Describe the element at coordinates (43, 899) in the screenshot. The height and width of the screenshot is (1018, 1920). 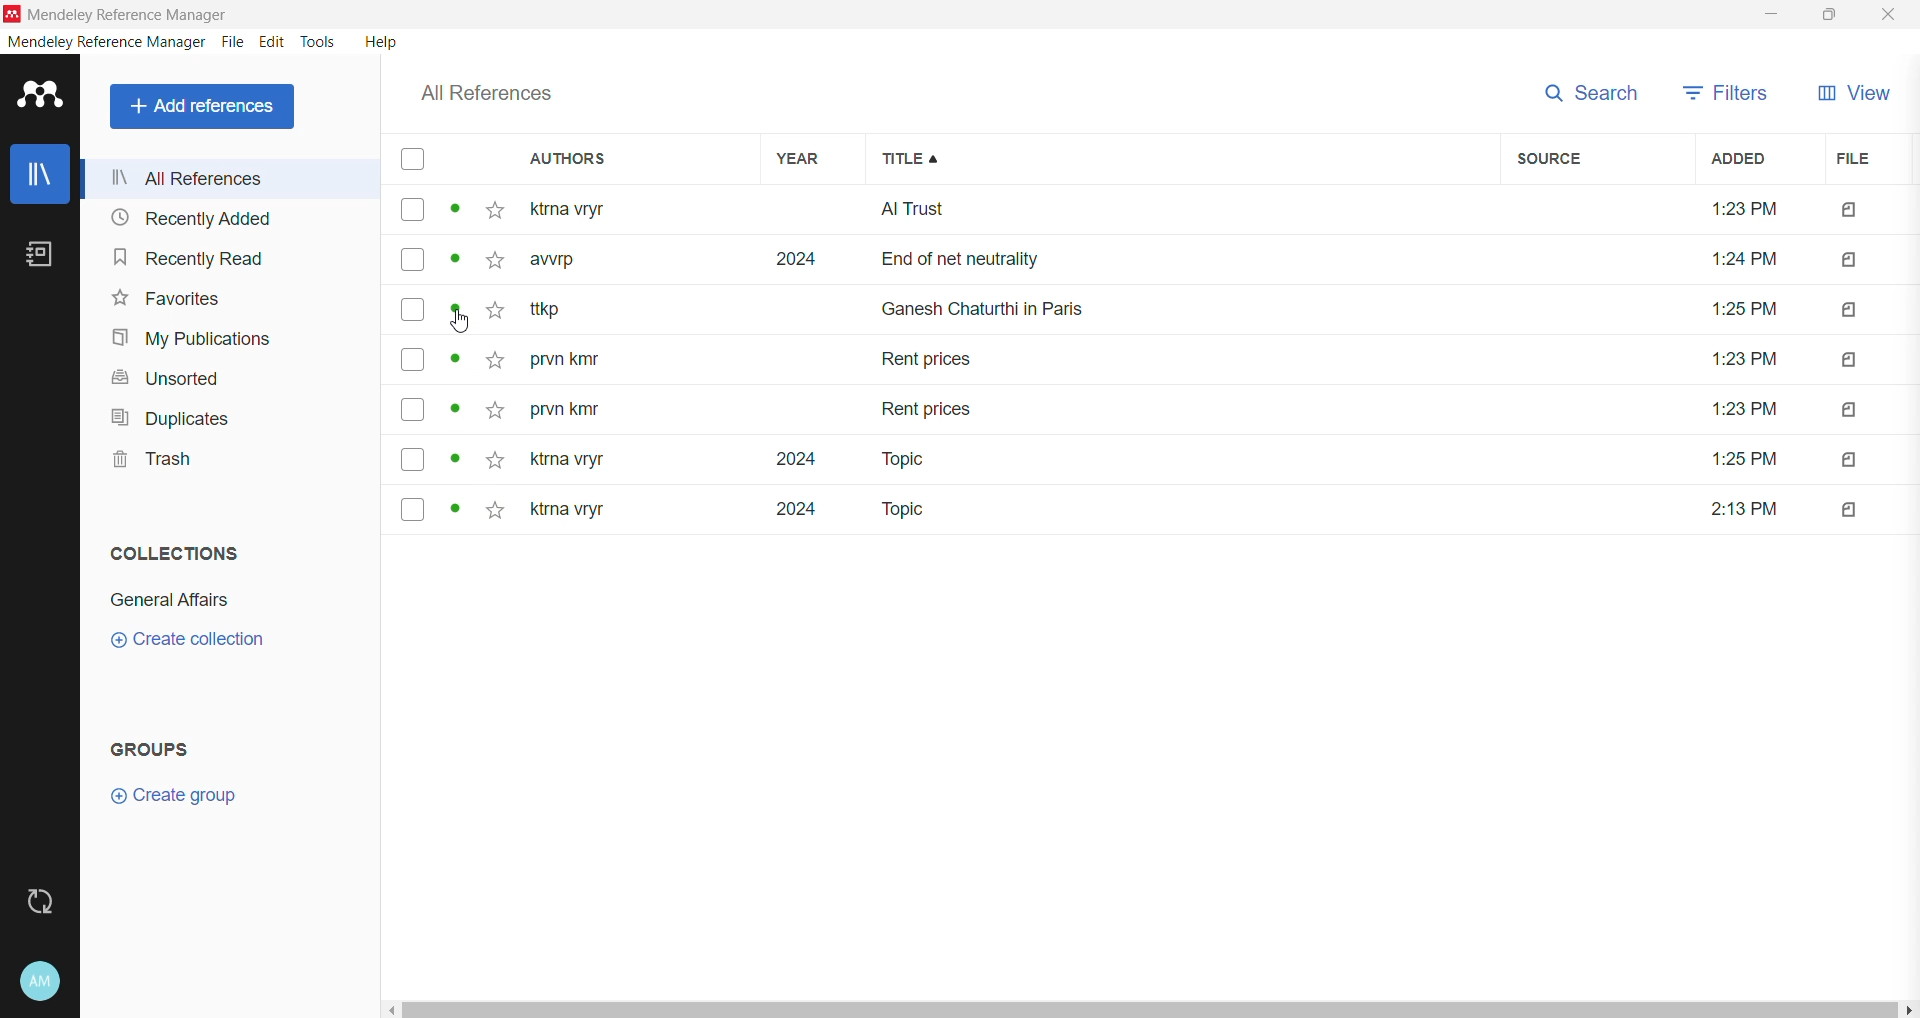
I see `Last Sync` at that location.